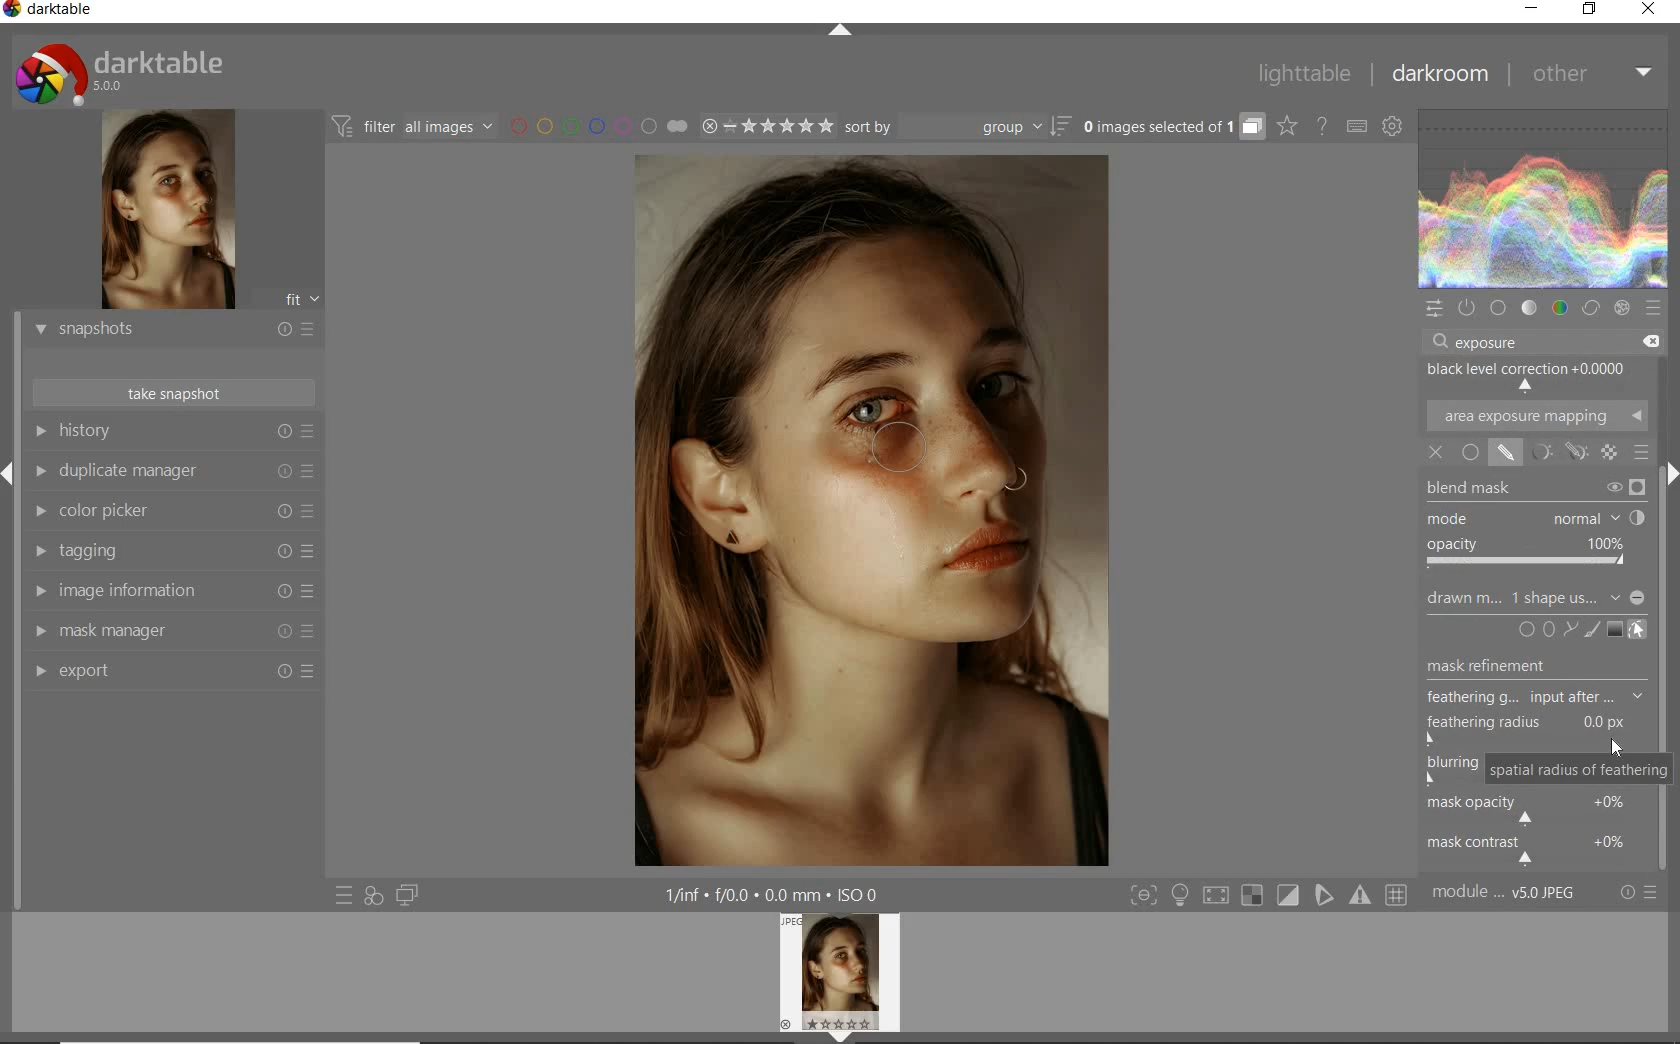  Describe the element at coordinates (412, 126) in the screenshot. I see `filter images based on their modules` at that location.